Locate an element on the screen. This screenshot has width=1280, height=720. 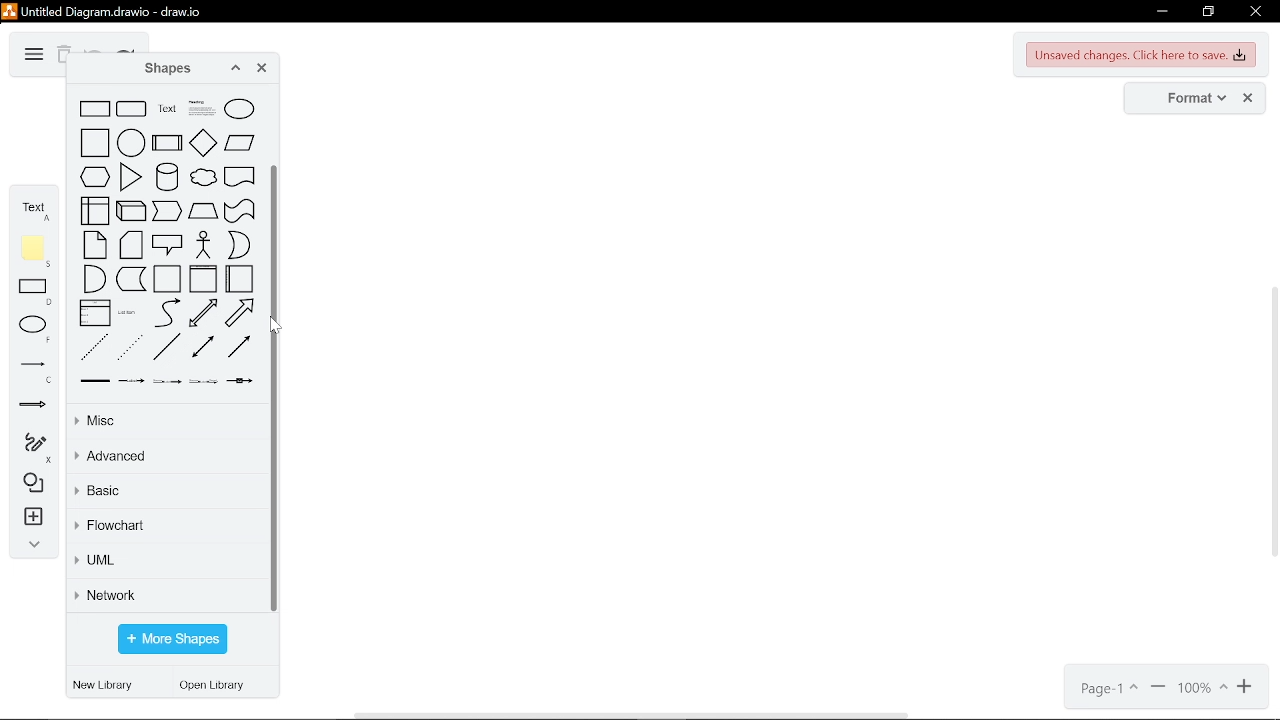
new library is located at coordinates (106, 686).